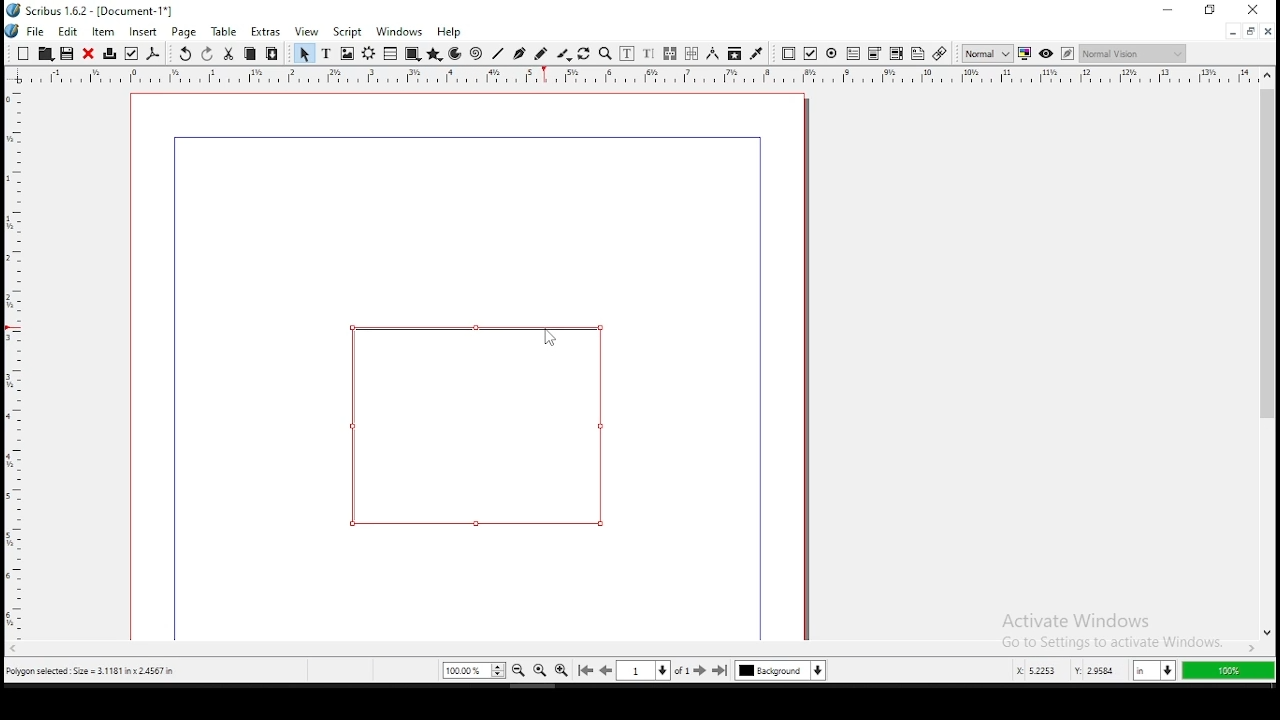  Describe the element at coordinates (832, 53) in the screenshot. I see `pdf radio button` at that location.